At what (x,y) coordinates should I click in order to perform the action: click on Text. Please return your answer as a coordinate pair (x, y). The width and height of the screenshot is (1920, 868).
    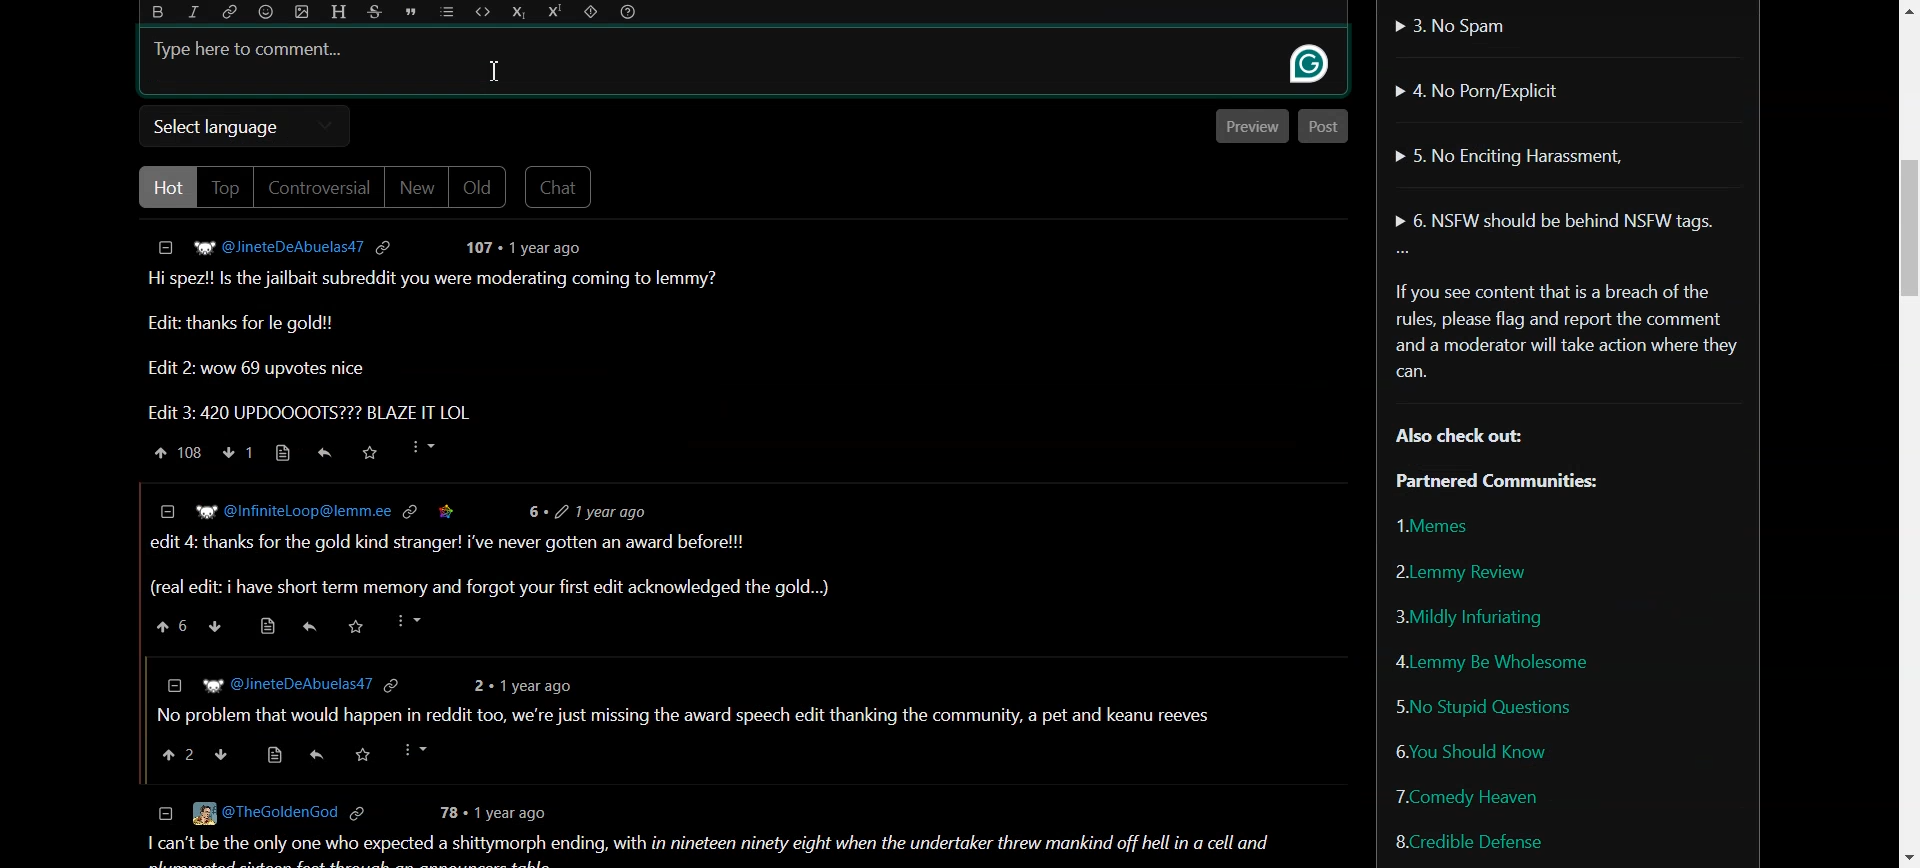
    Looking at the image, I should click on (1566, 381).